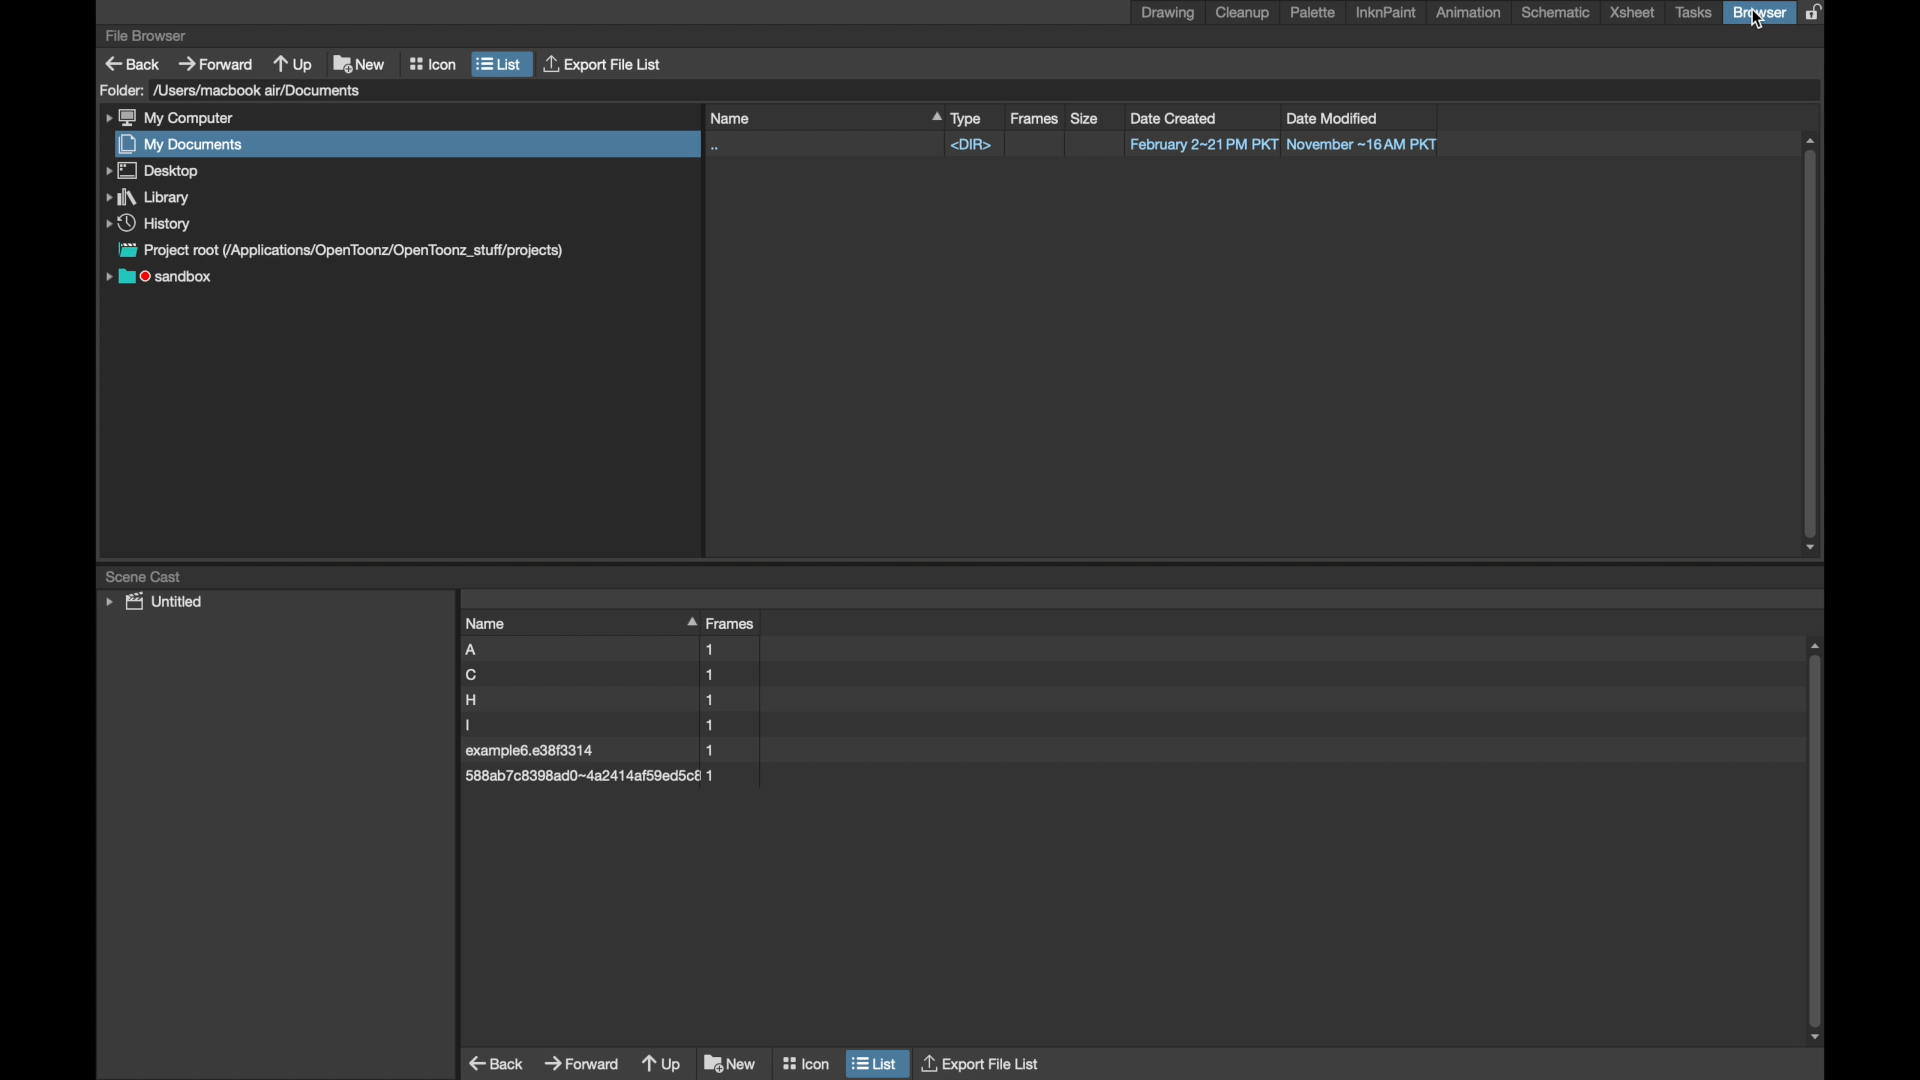  What do you see at coordinates (581, 1064) in the screenshot?
I see `forward` at bounding box center [581, 1064].